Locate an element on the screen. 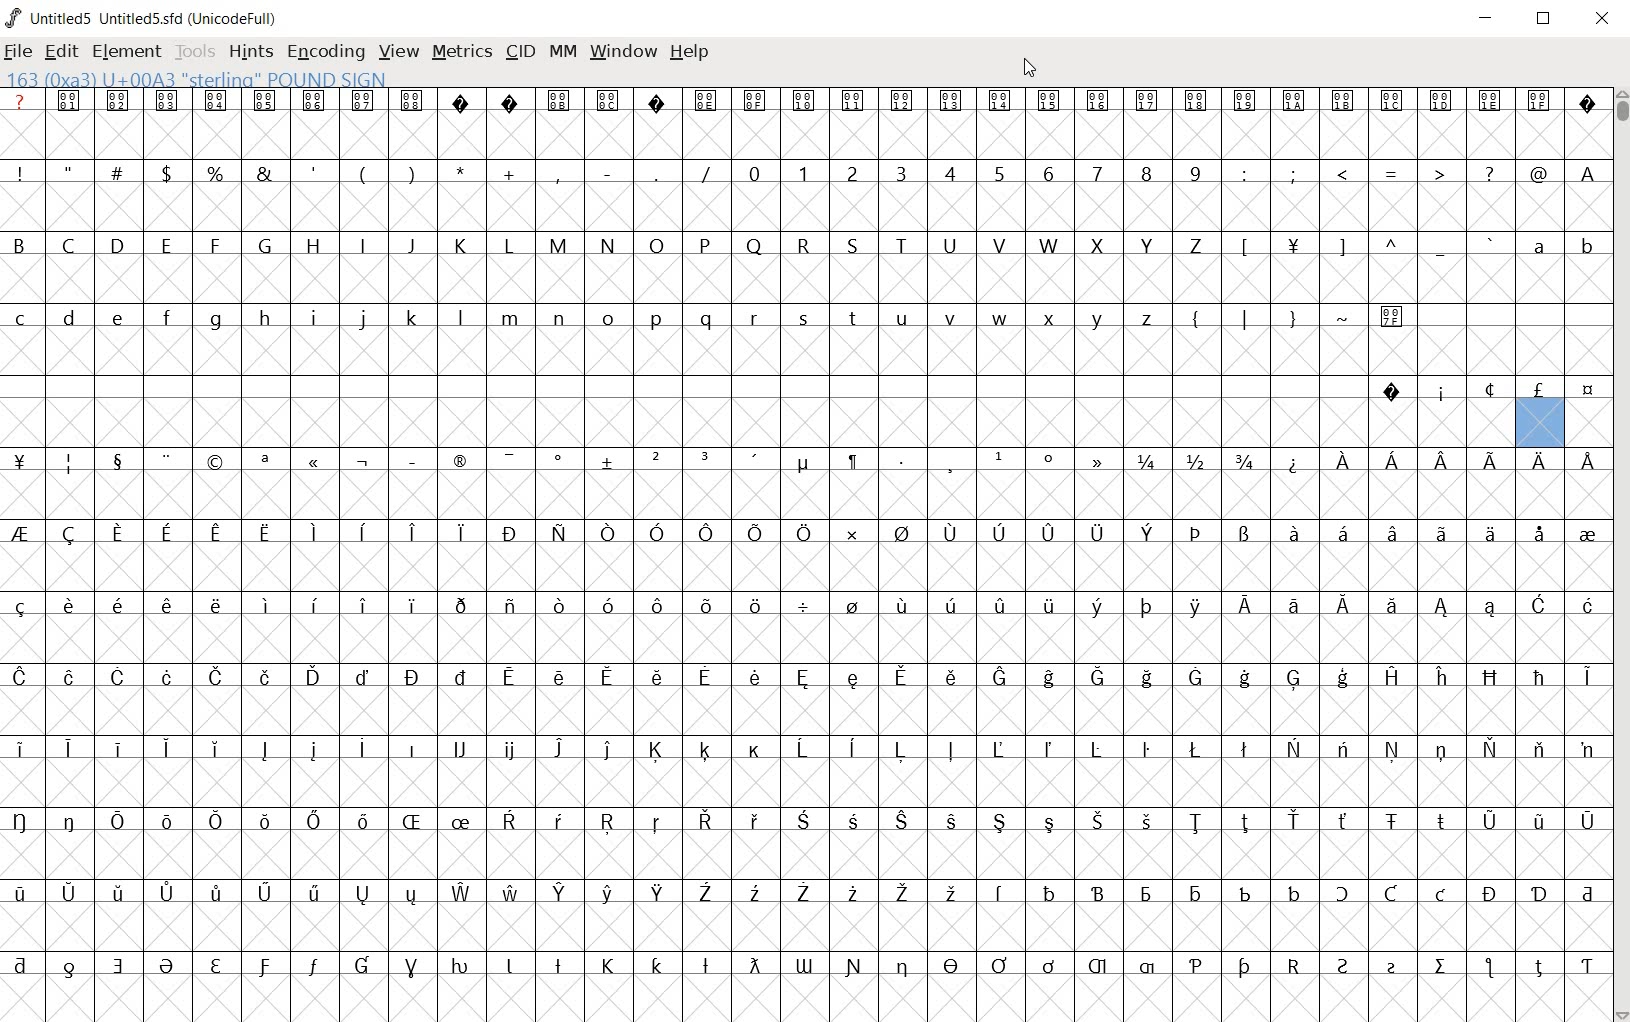 Image resolution: width=1630 pixels, height=1022 pixels. , is located at coordinates (558, 175).